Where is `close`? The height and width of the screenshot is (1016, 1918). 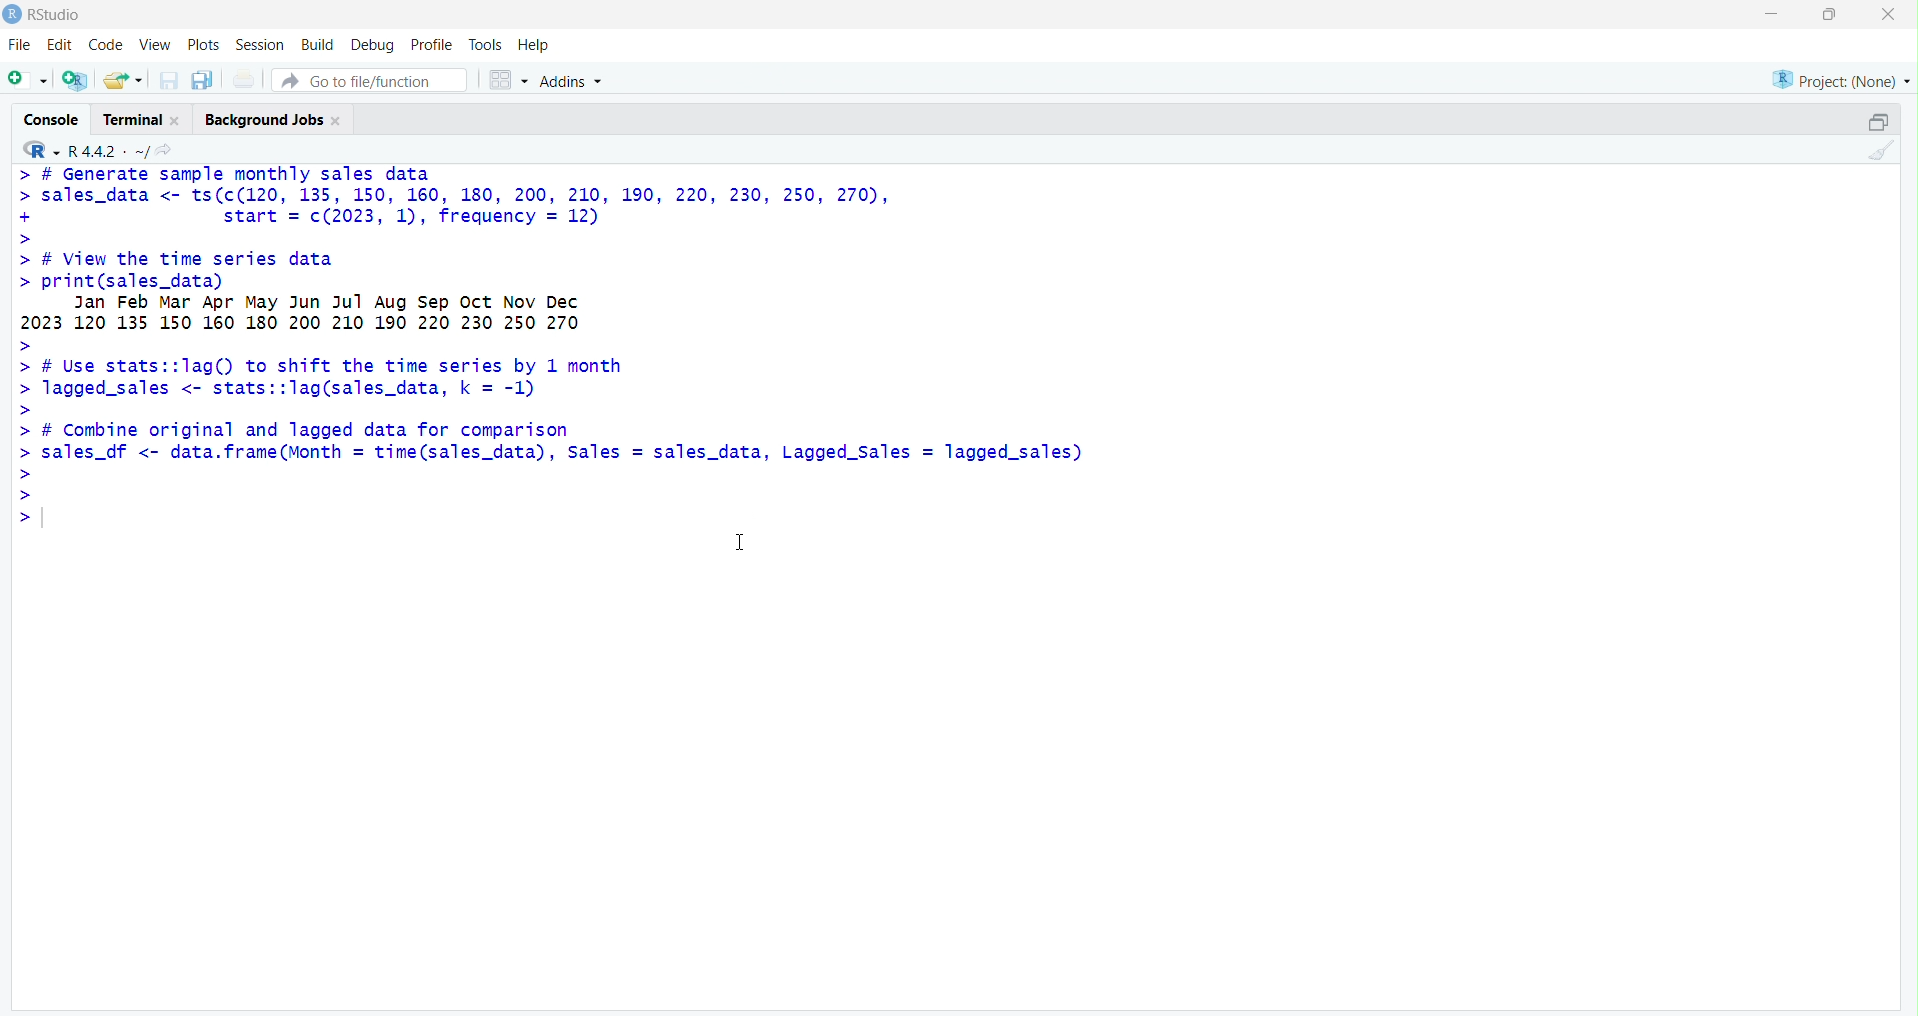
close is located at coordinates (1884, 15).